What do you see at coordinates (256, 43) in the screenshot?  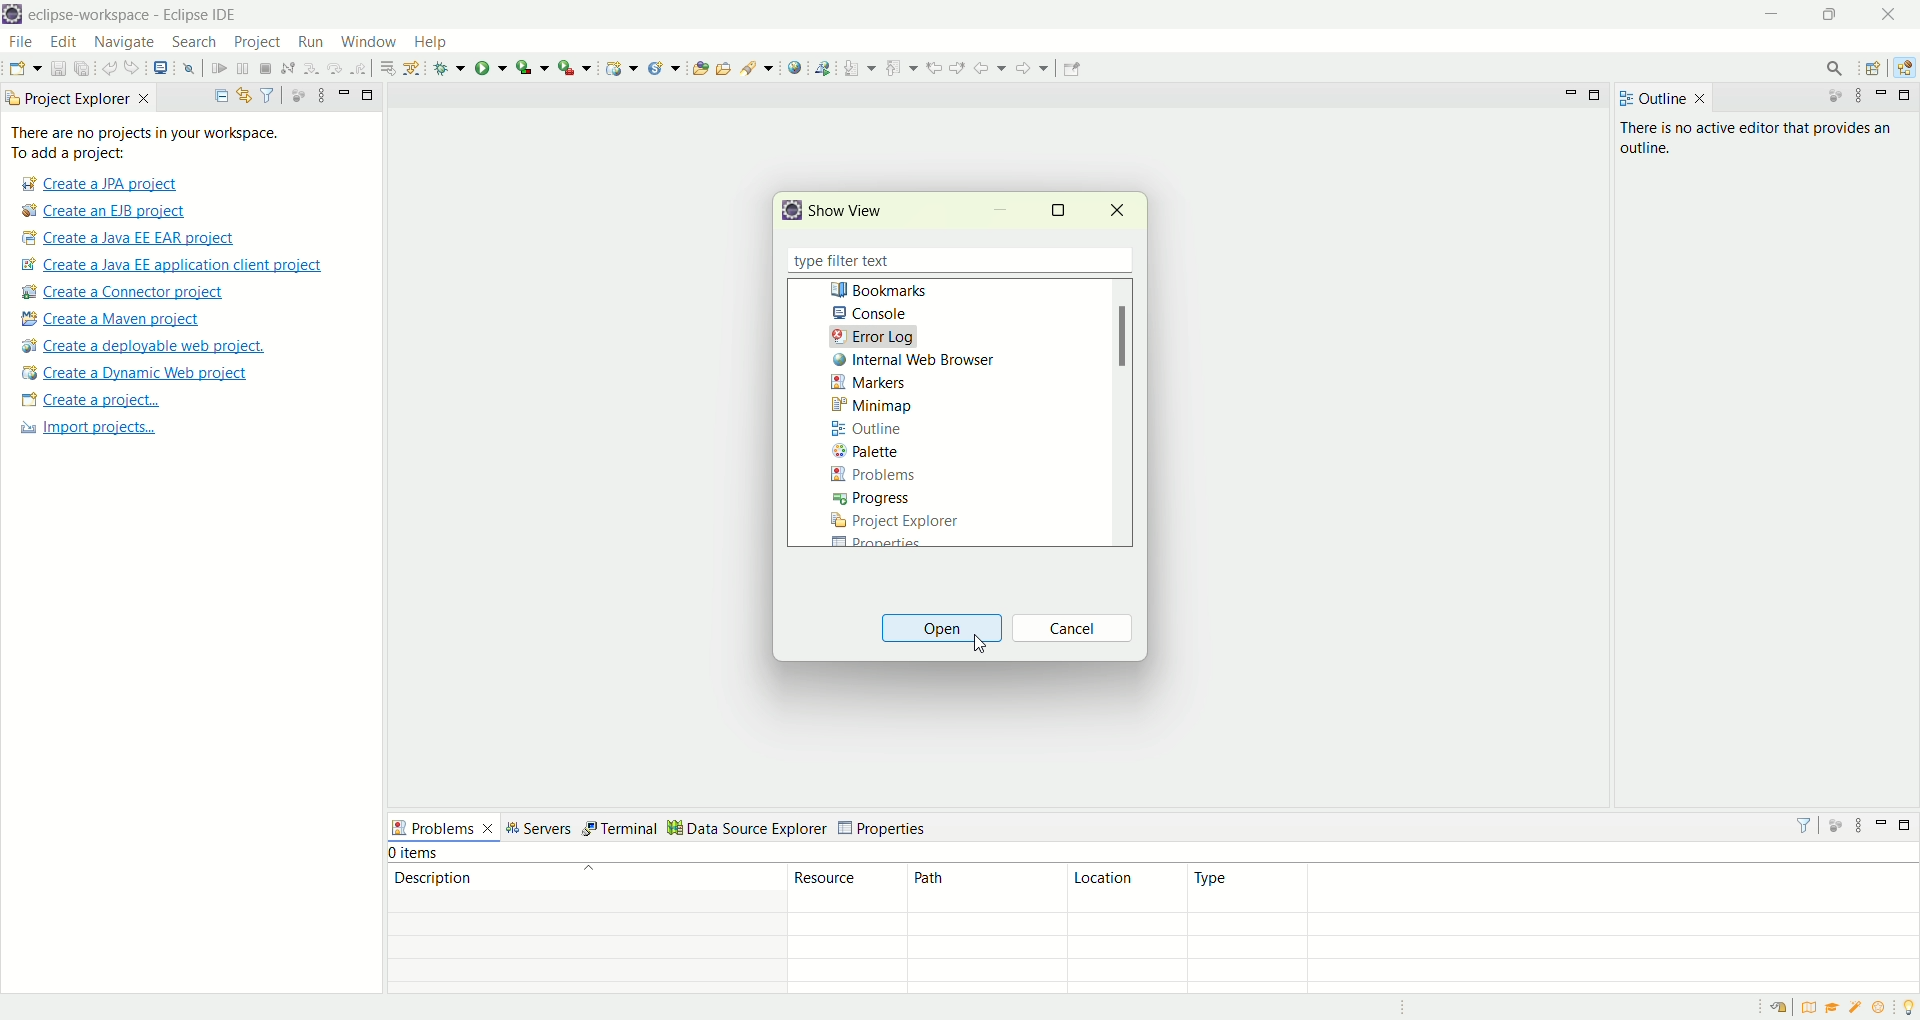 I see `project` at bounding box center [256, 43].